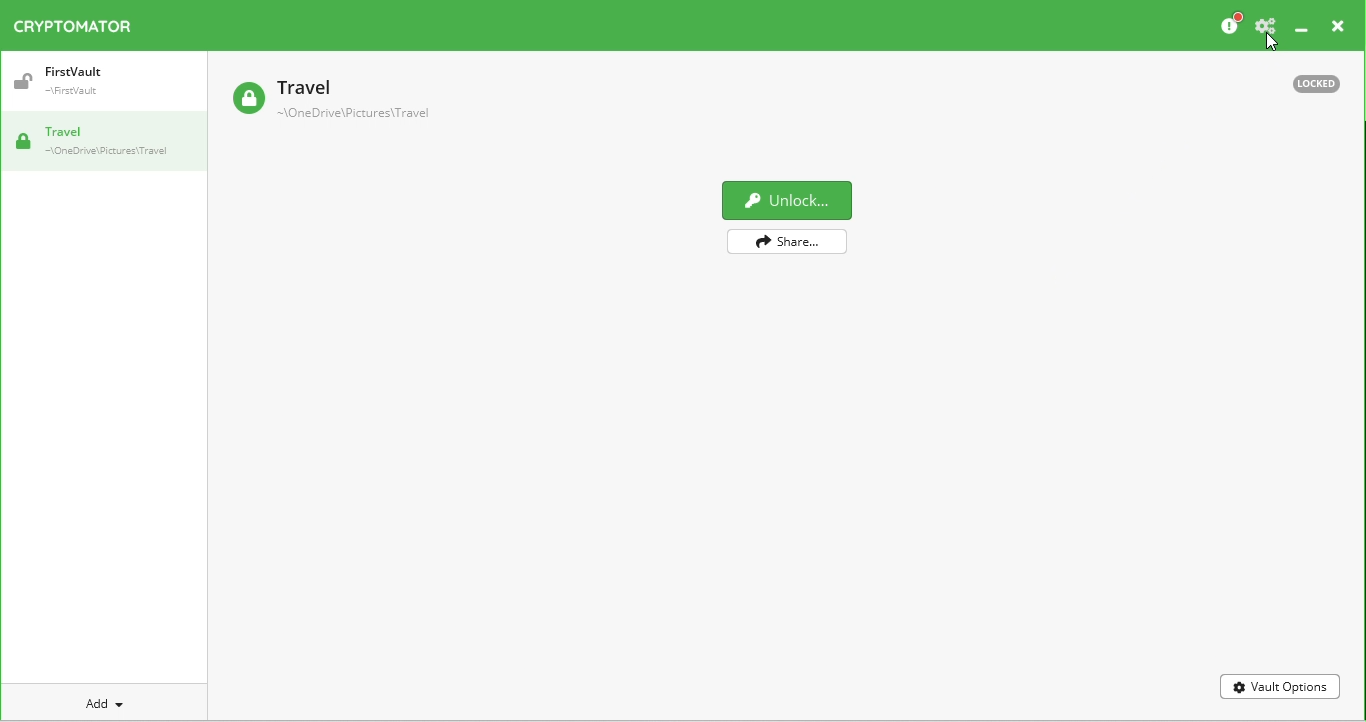  I want to click on Vault options, so click(1279, 691).